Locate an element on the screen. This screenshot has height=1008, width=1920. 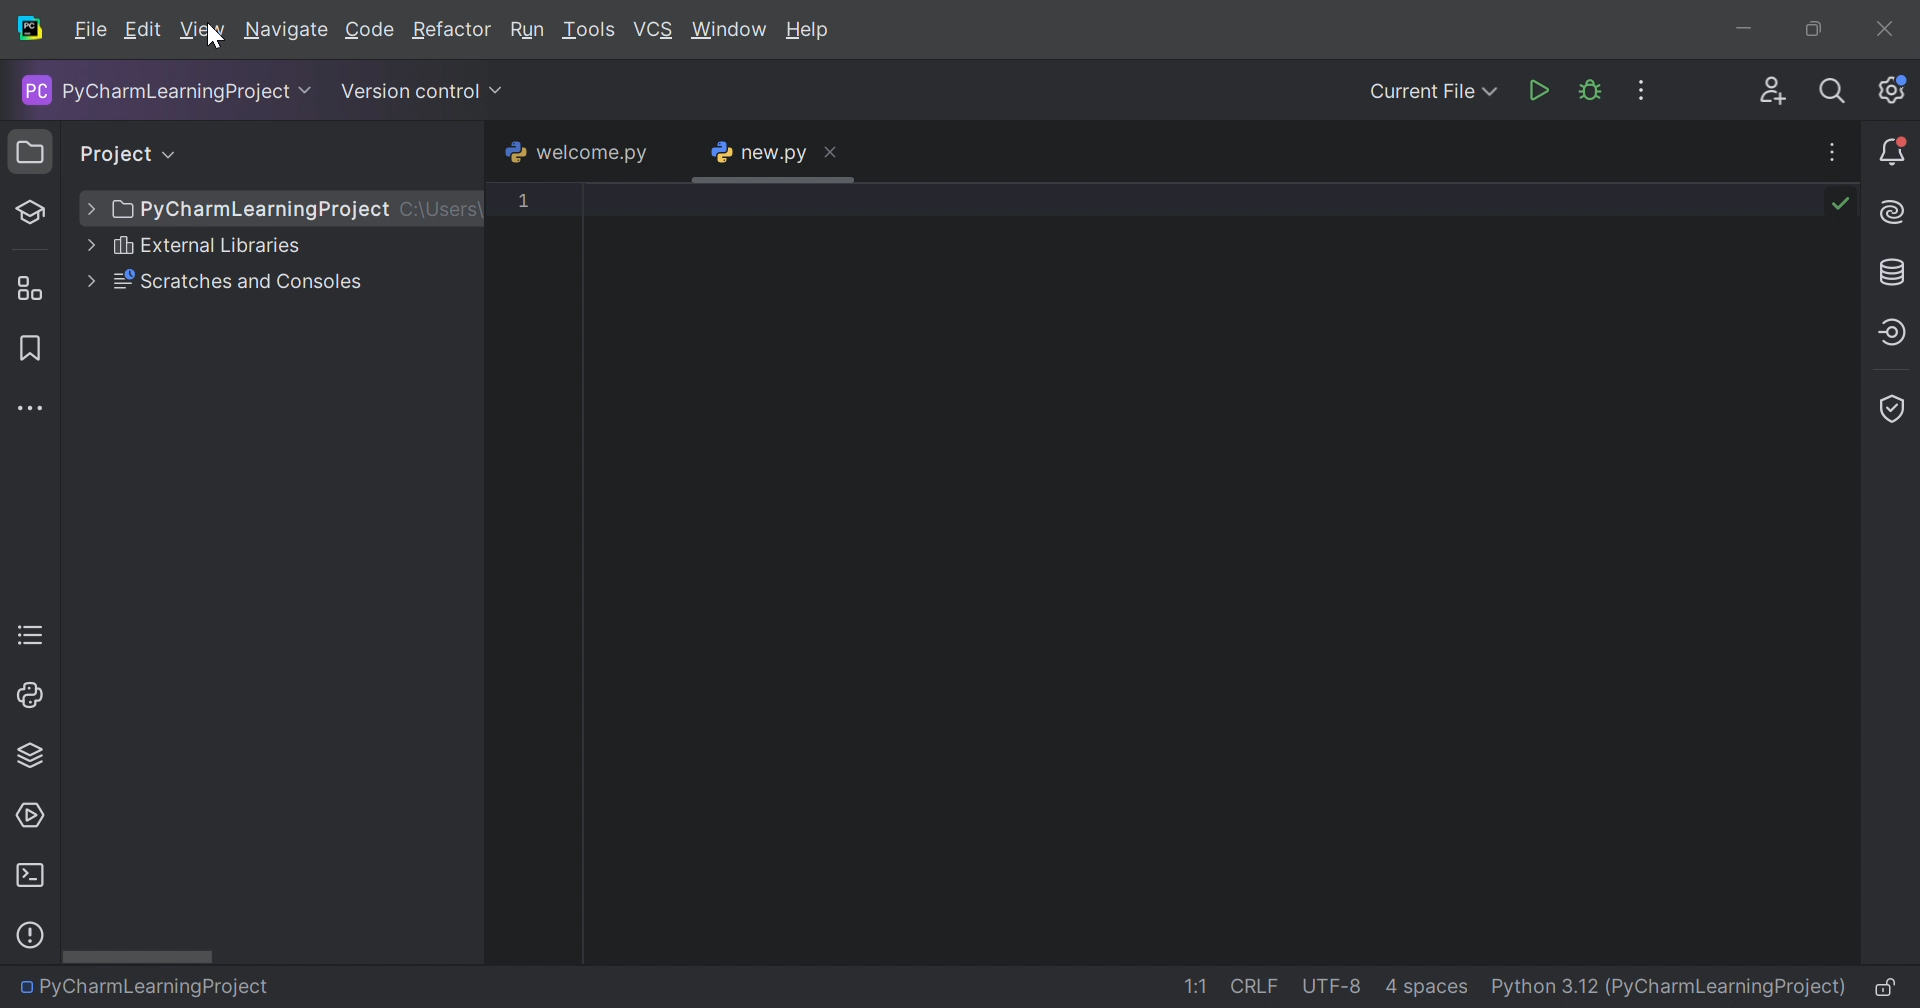
Endpoints is located at coordinates (1896, 330).